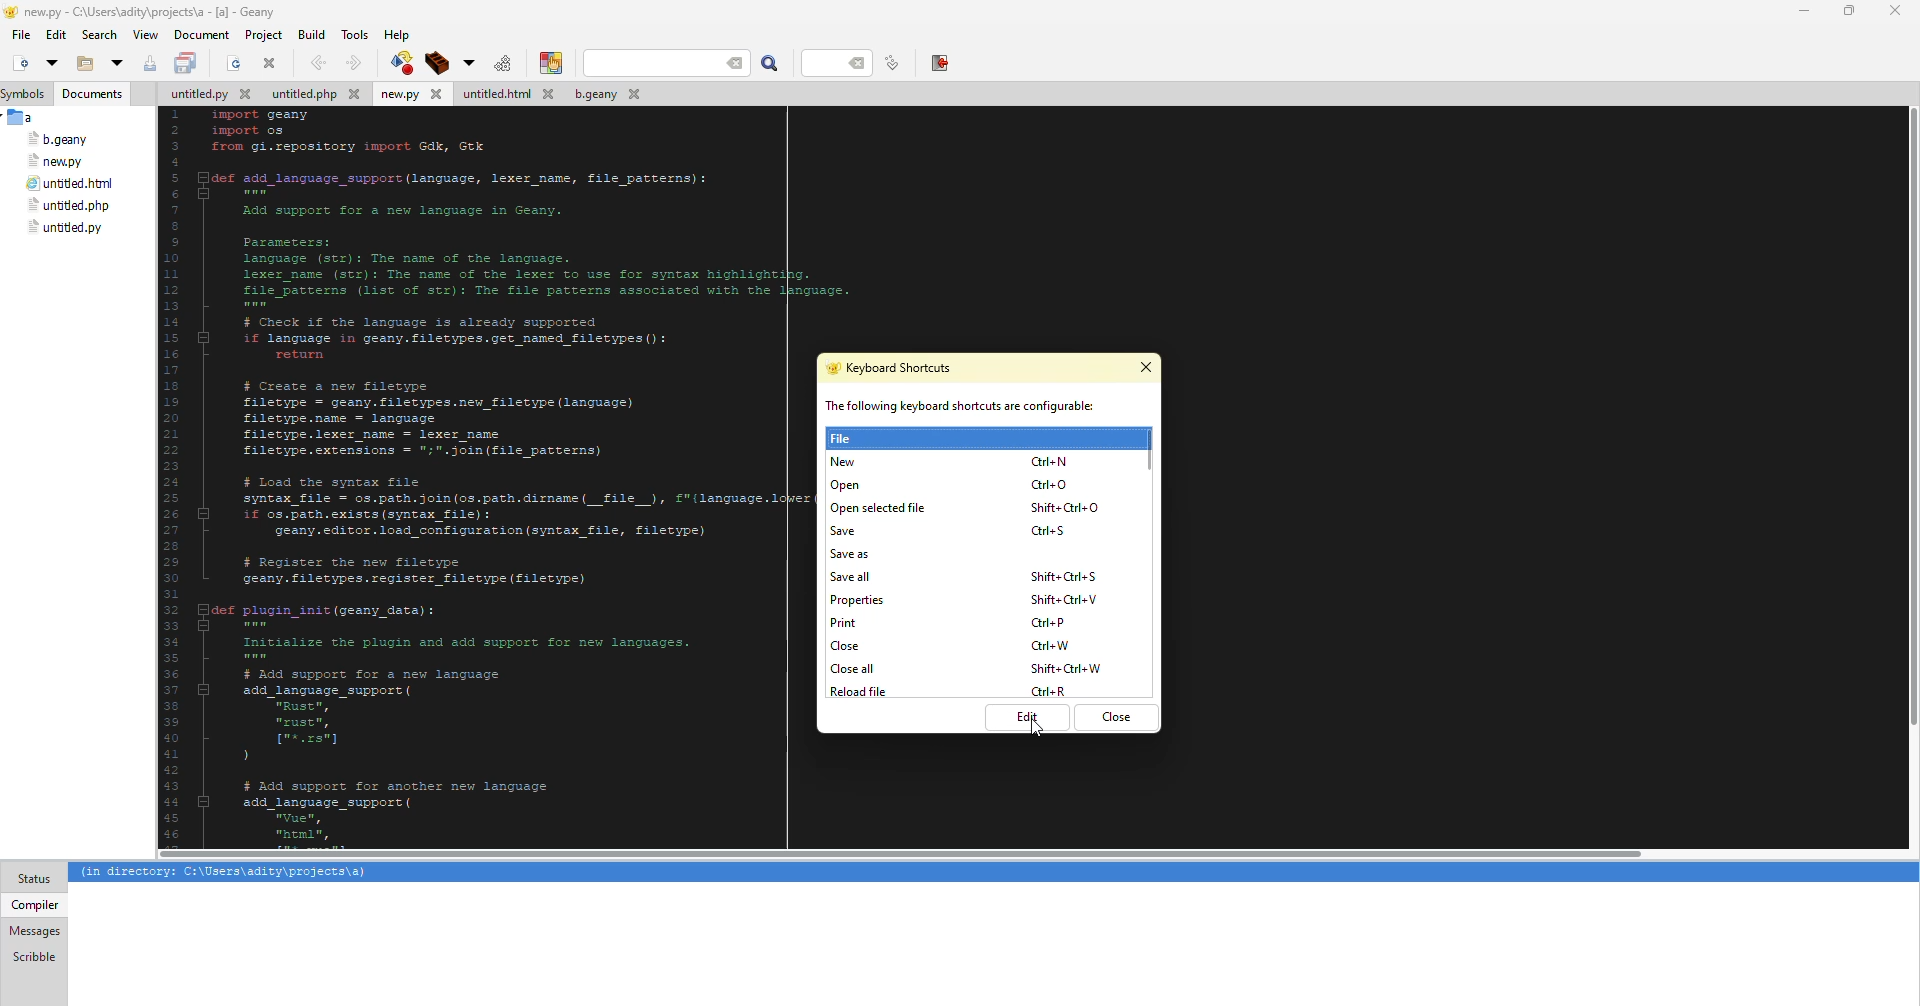 Image resolution: width=1920 pixels, height=1006 pixels. I want to click on shortcut, so click(1067, 507).